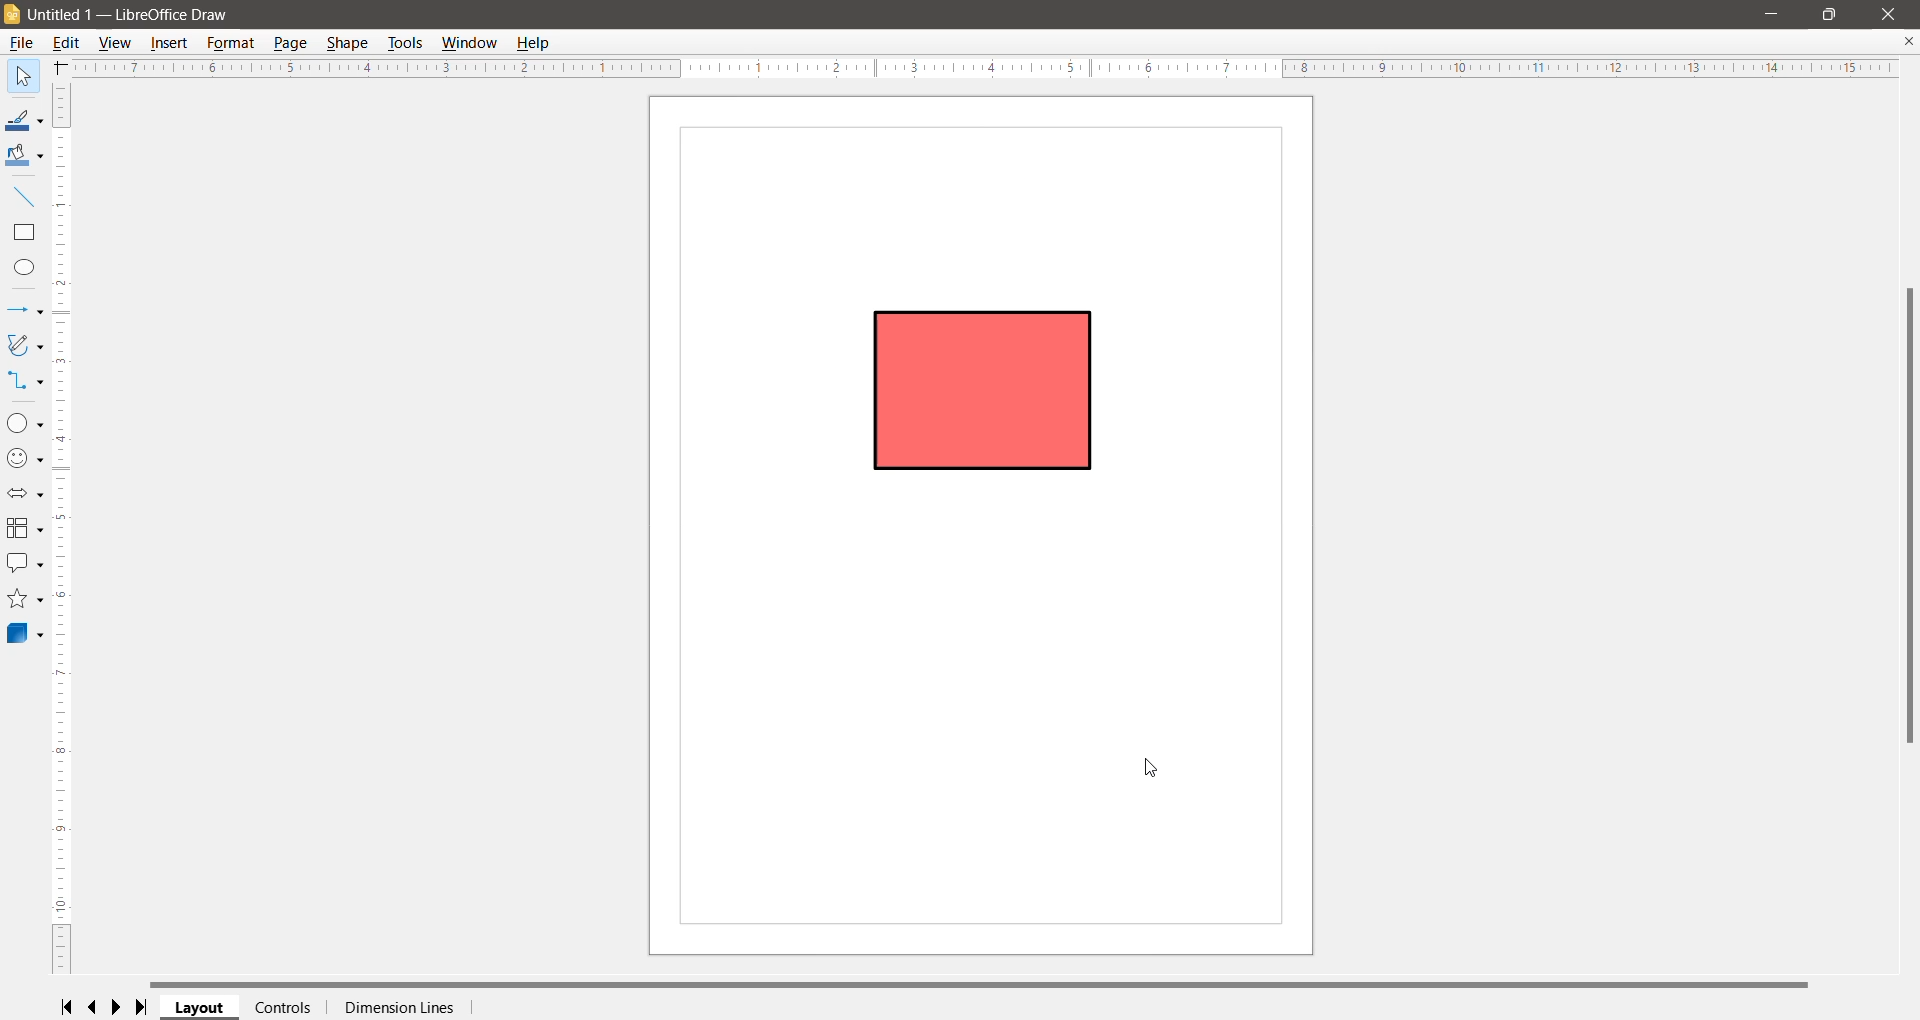 This screenshot has width=1920, height=1020. I want to click on Line Style of the shape changed, so click(985, 387).